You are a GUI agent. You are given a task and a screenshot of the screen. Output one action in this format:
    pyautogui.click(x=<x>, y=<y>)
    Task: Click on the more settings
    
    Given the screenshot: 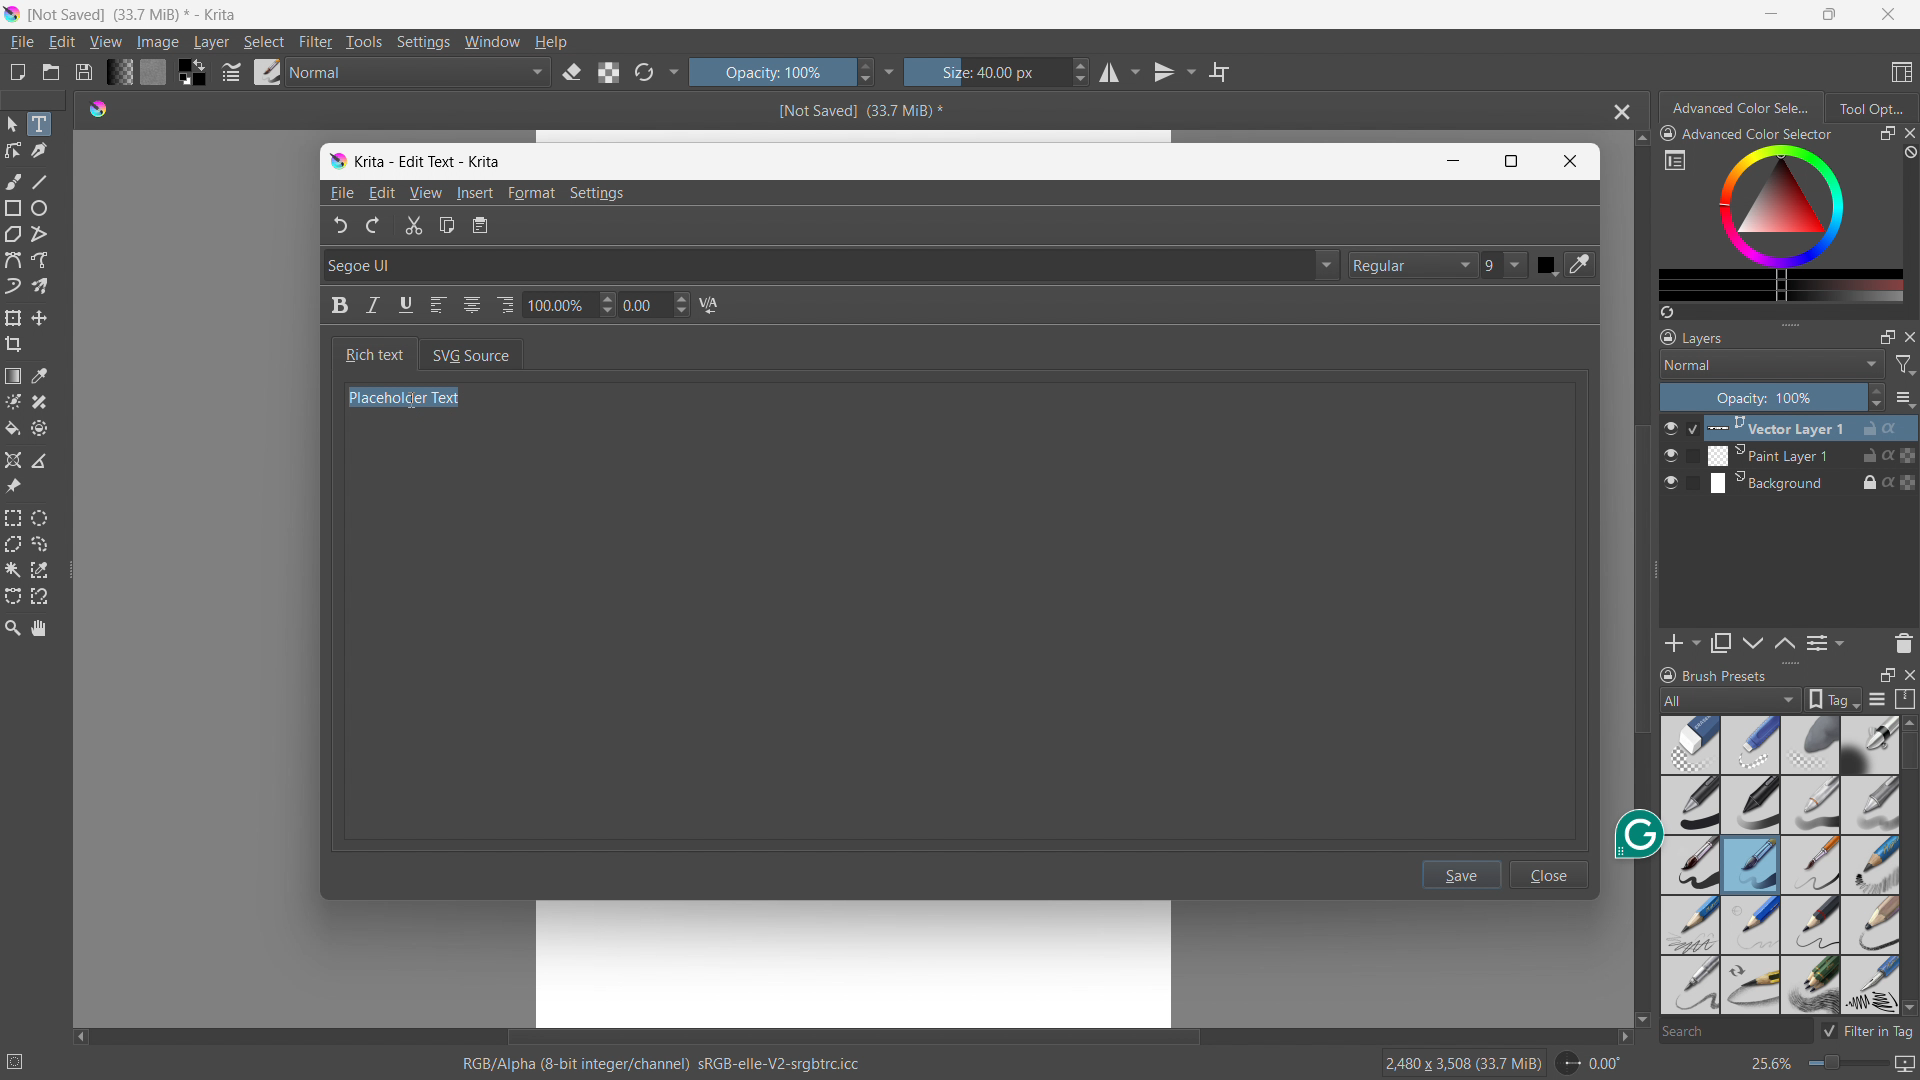 What is the action you would take?
    pyautogui.click(x=890, y=71)
    